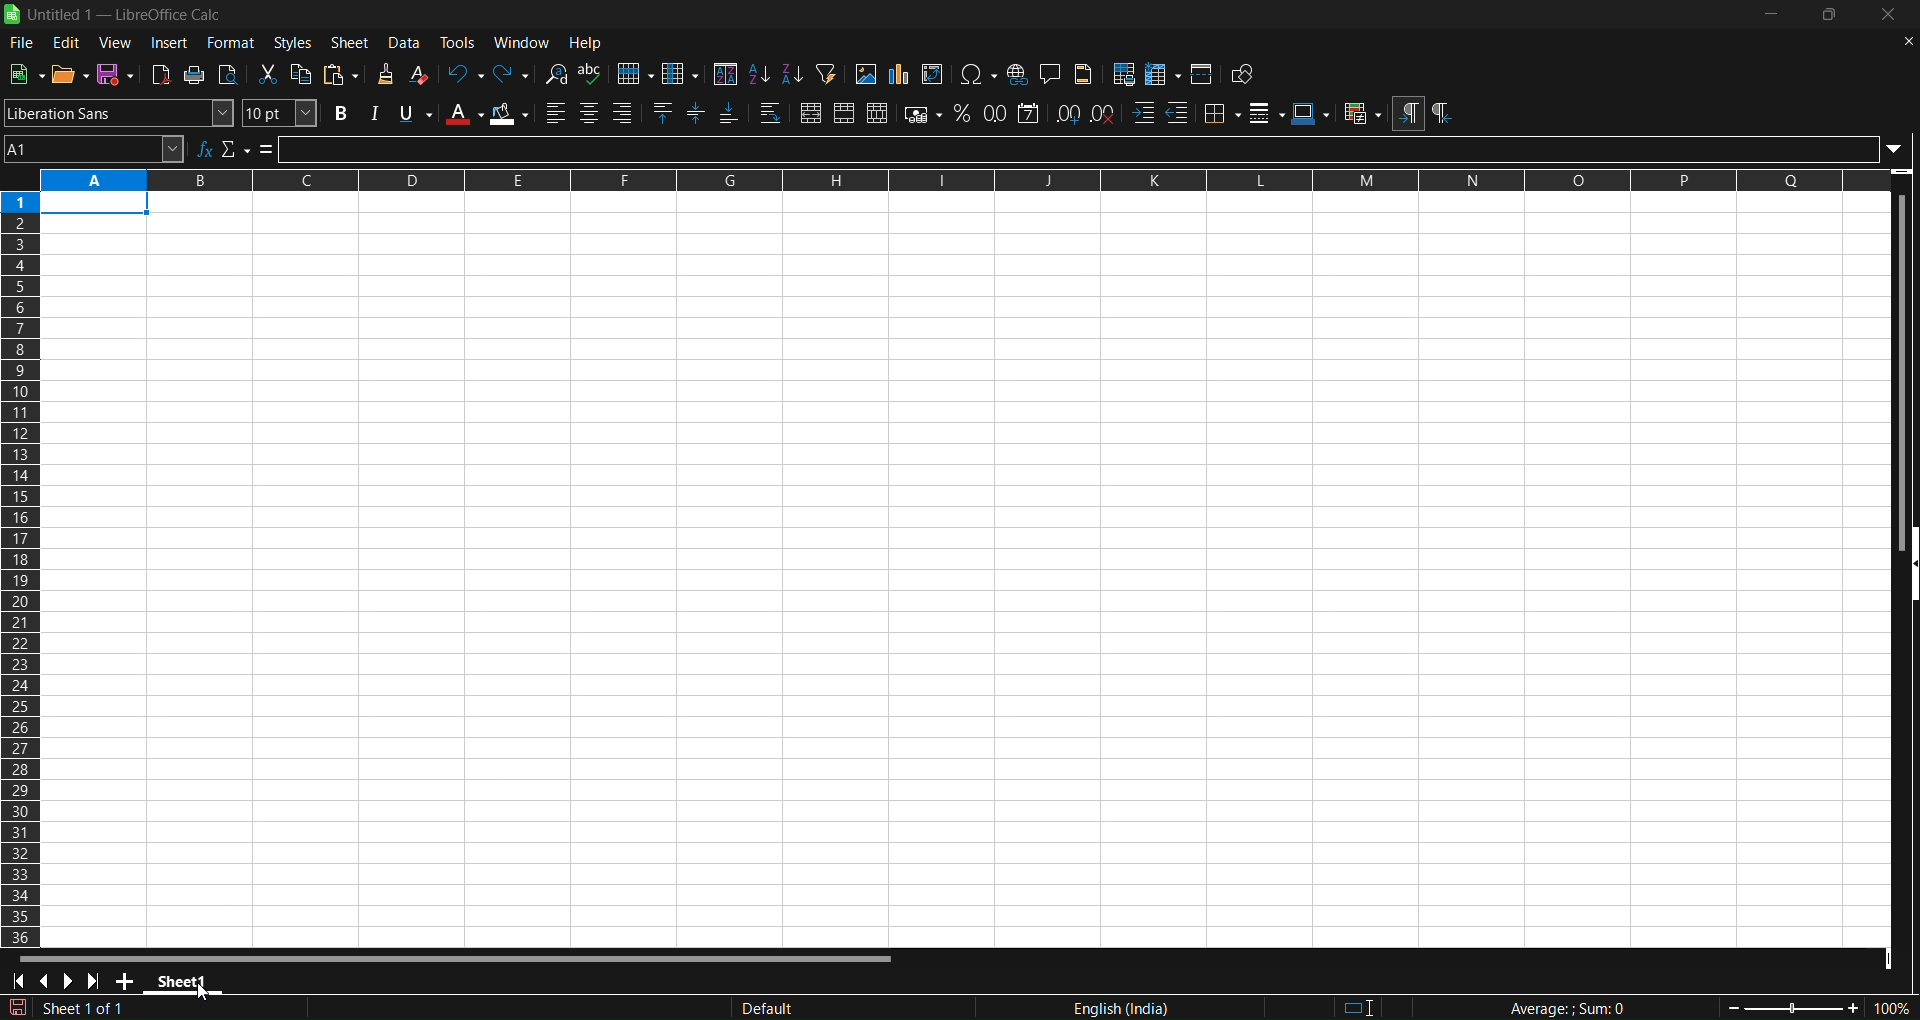  Describe the element at coordinates (205, 148) in the screenshot. I see `function wizard` at that location.